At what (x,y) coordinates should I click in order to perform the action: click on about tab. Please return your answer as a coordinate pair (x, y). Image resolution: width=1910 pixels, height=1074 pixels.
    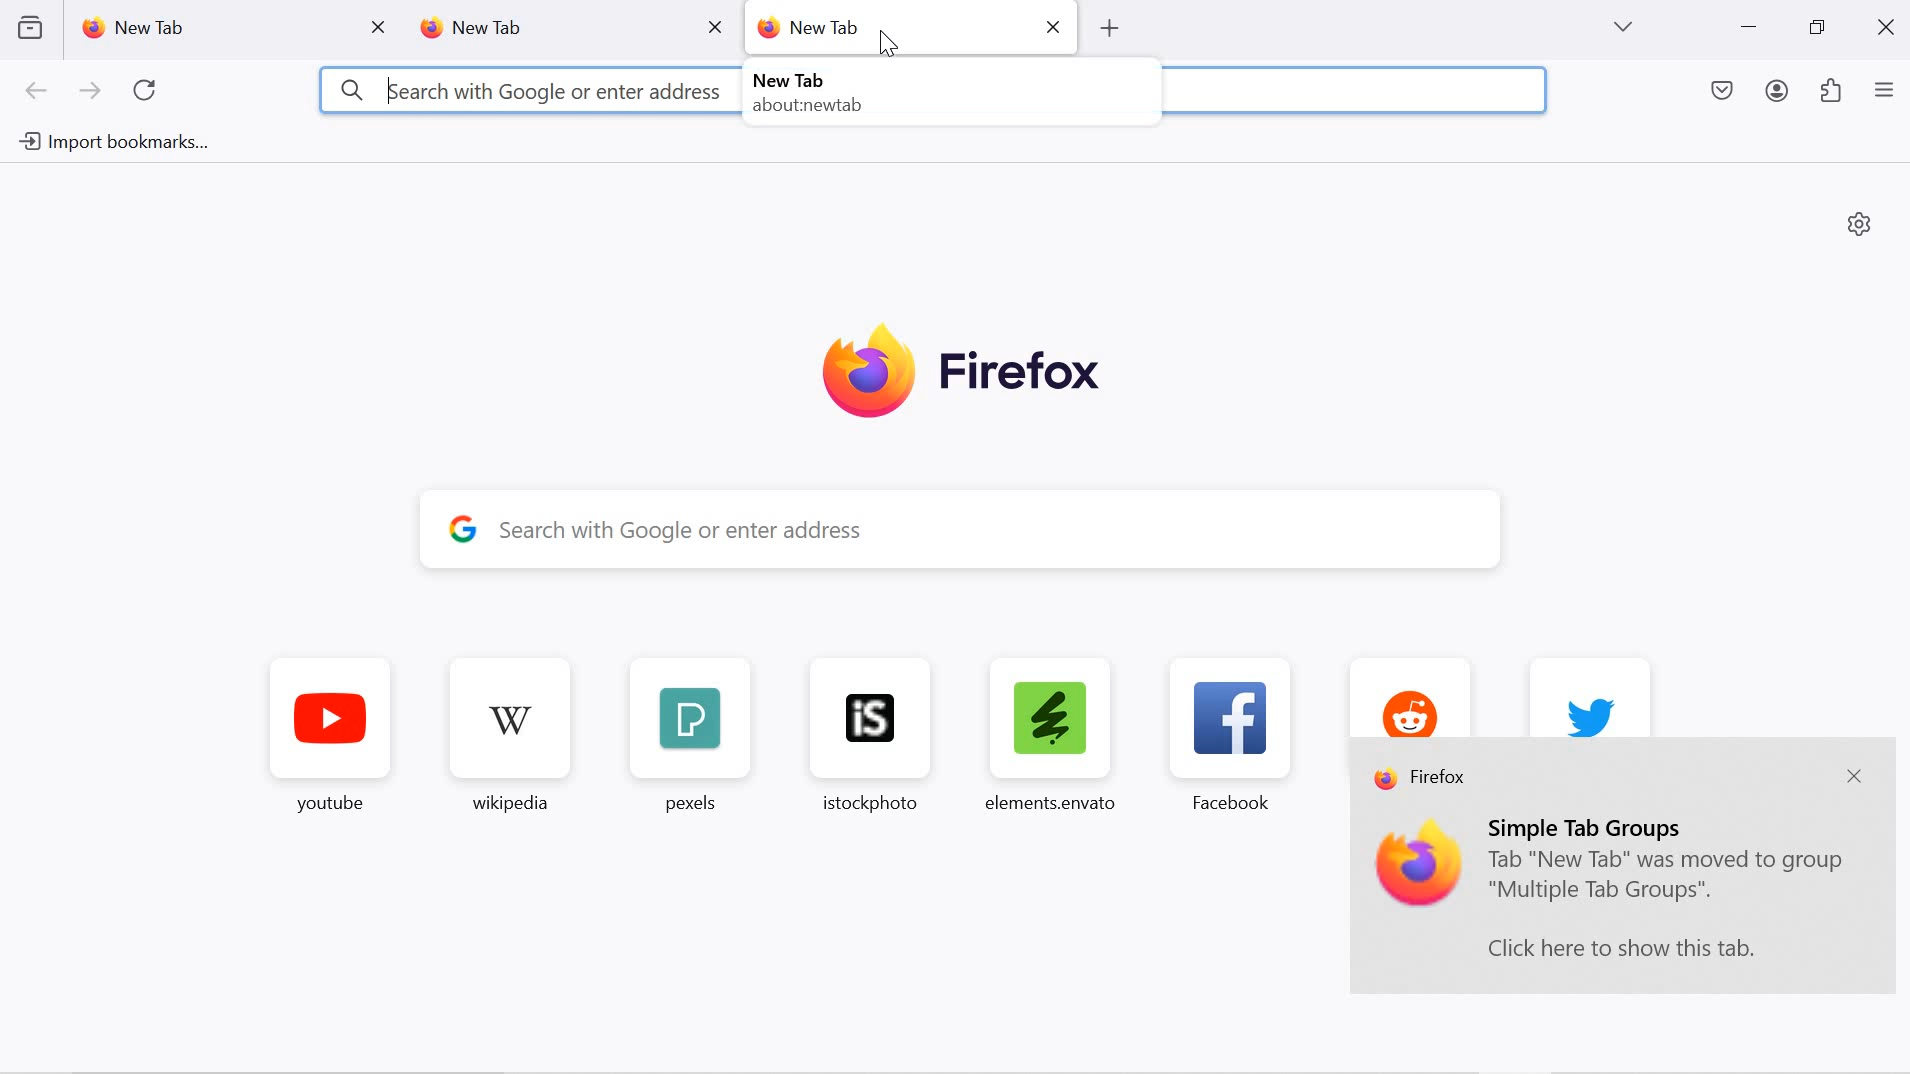
    Looking at the image, I should click on (802, 94).